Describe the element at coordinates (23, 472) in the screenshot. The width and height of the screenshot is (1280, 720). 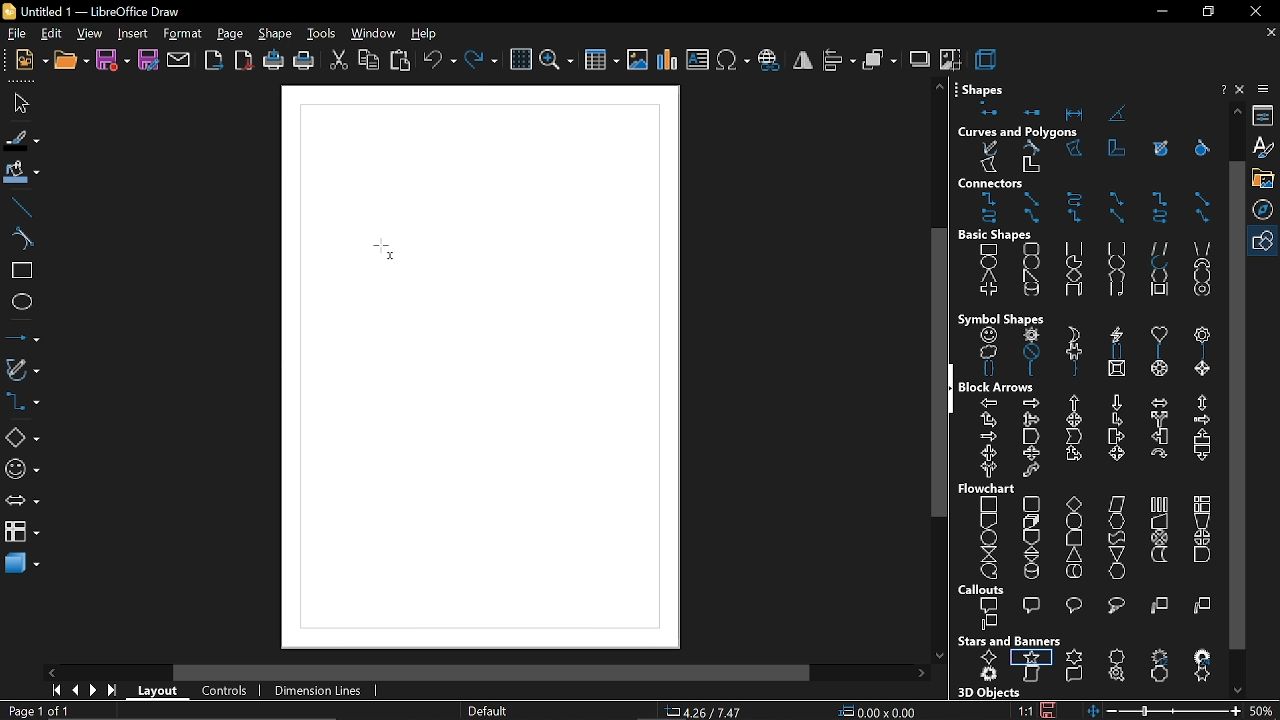
I see `symbol shapes` at that location.